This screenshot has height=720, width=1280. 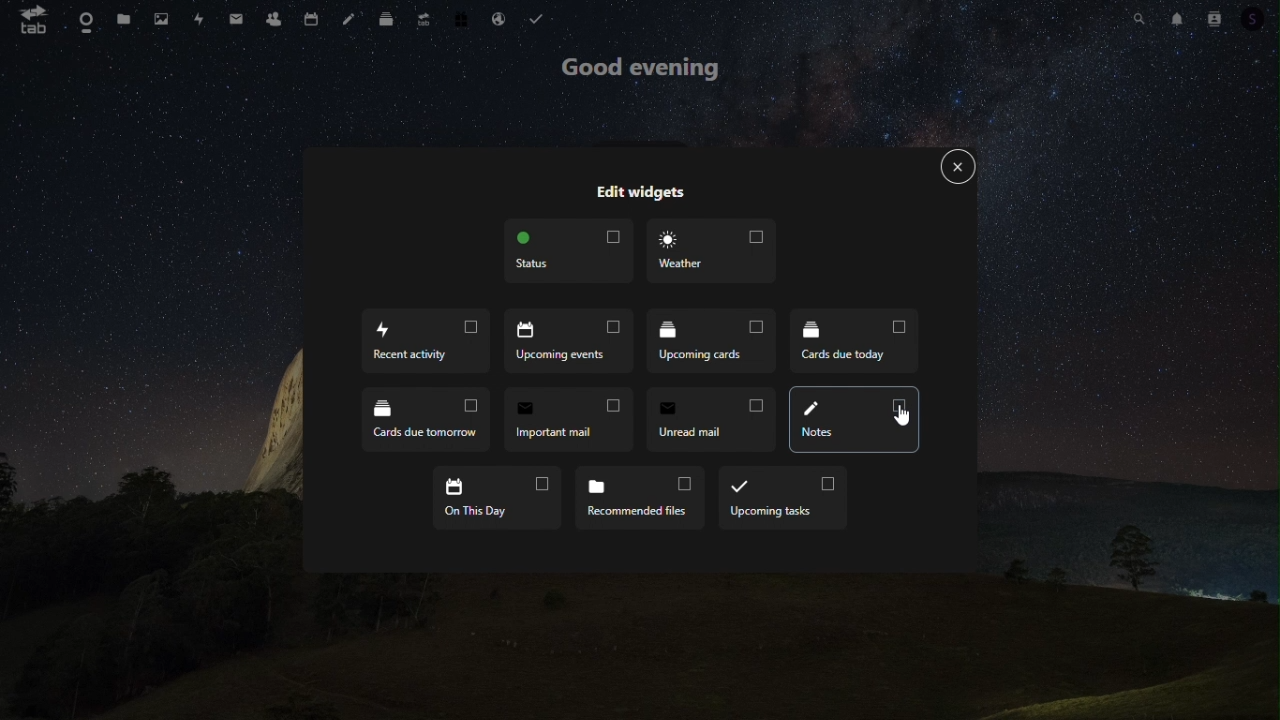 What do you see at coordinates (711, 253) in the screenshot?
I see `Weather` at bounding box center [711, 253].